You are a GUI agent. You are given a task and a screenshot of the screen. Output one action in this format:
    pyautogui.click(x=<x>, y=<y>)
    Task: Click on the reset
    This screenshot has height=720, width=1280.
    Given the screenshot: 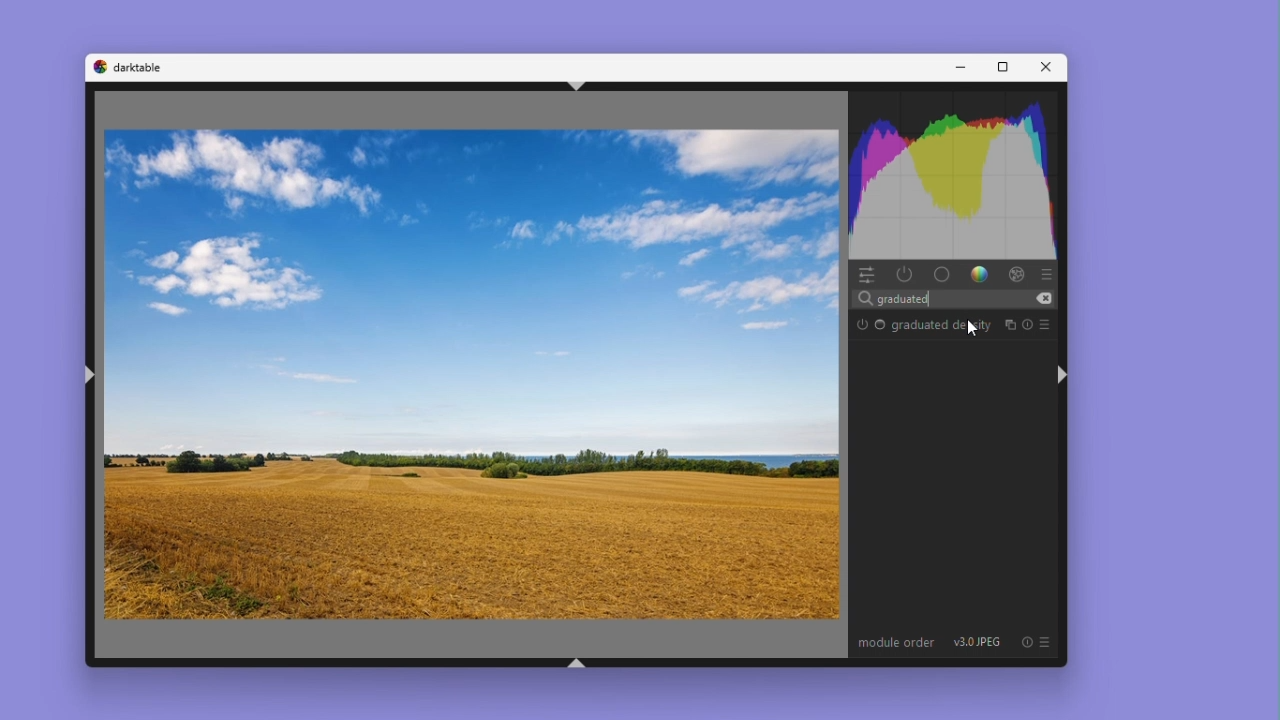 What is the action you would take?
    pyautogui.click(x=1029, y=324)
    